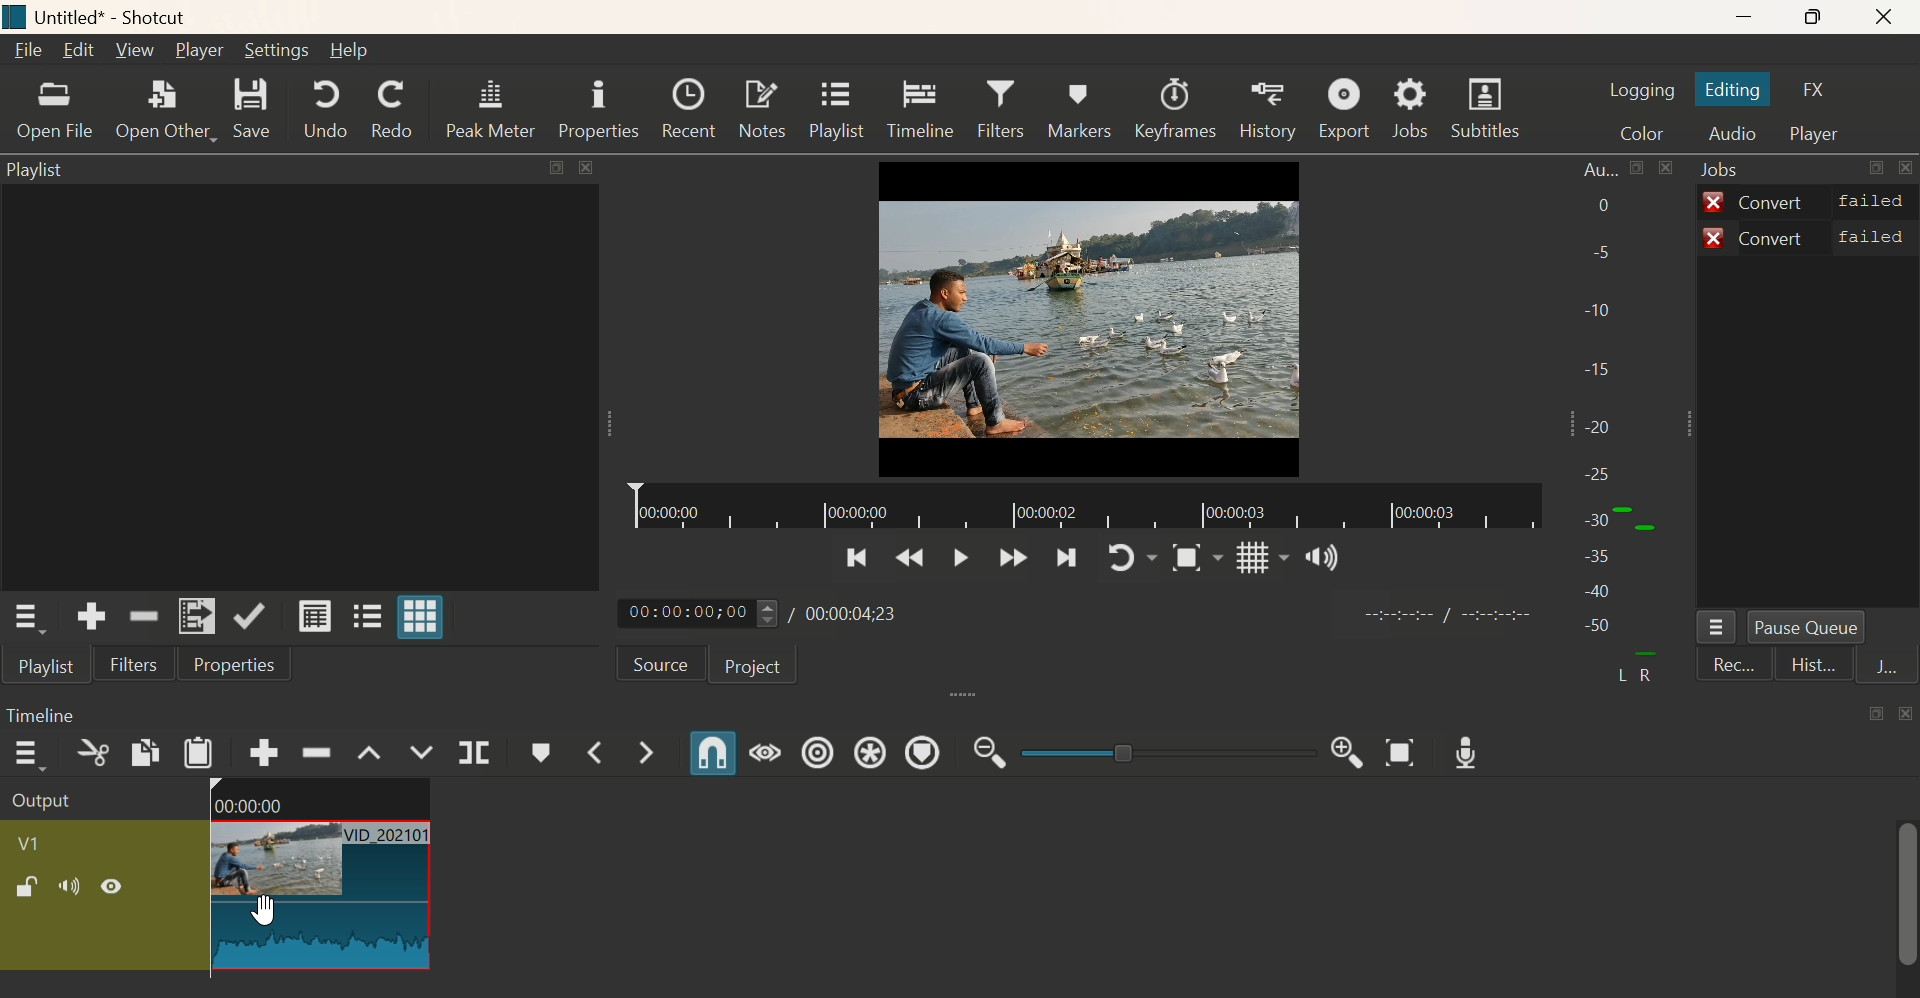  I want to click on Color, so click(1638, 130).